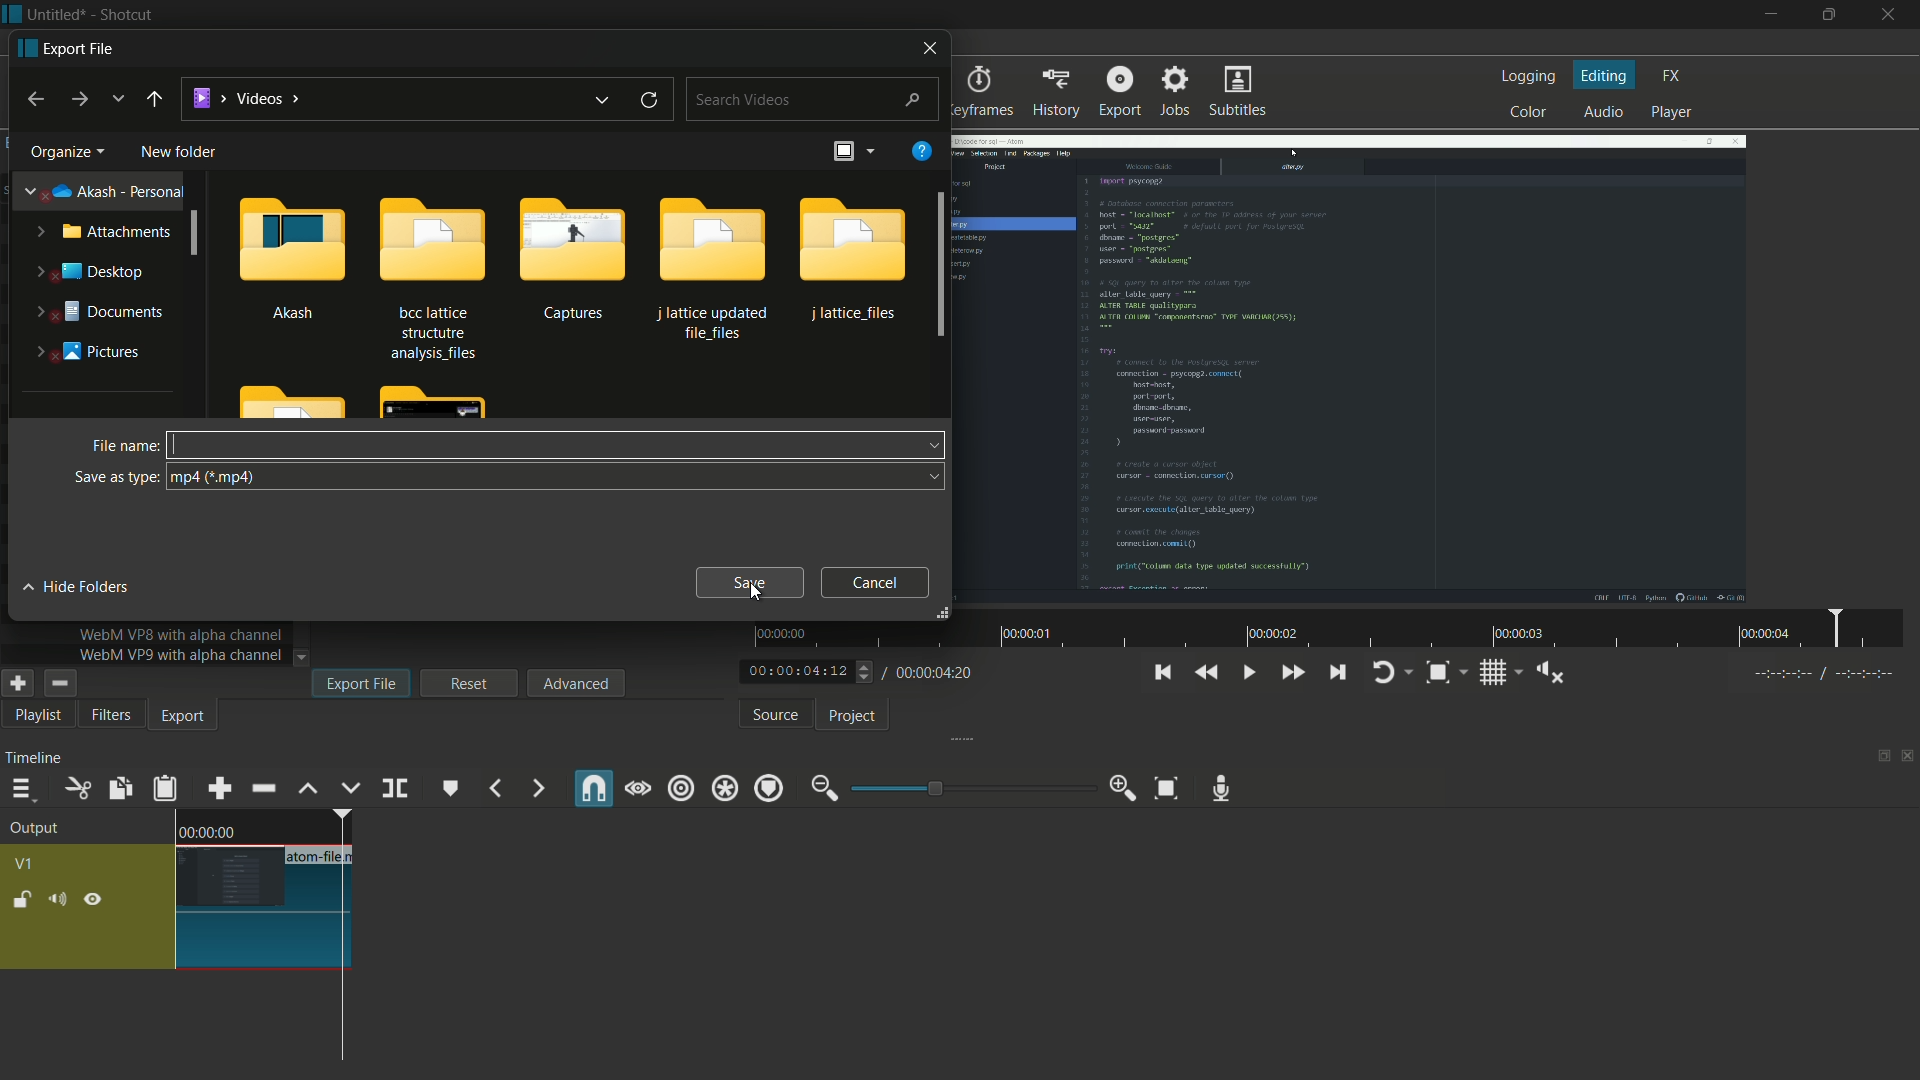 The width and height of the screenshot is (1920, 1080). Describe the element at coordinates (183, 443) in the screenshot. I see `cursor` at that location.